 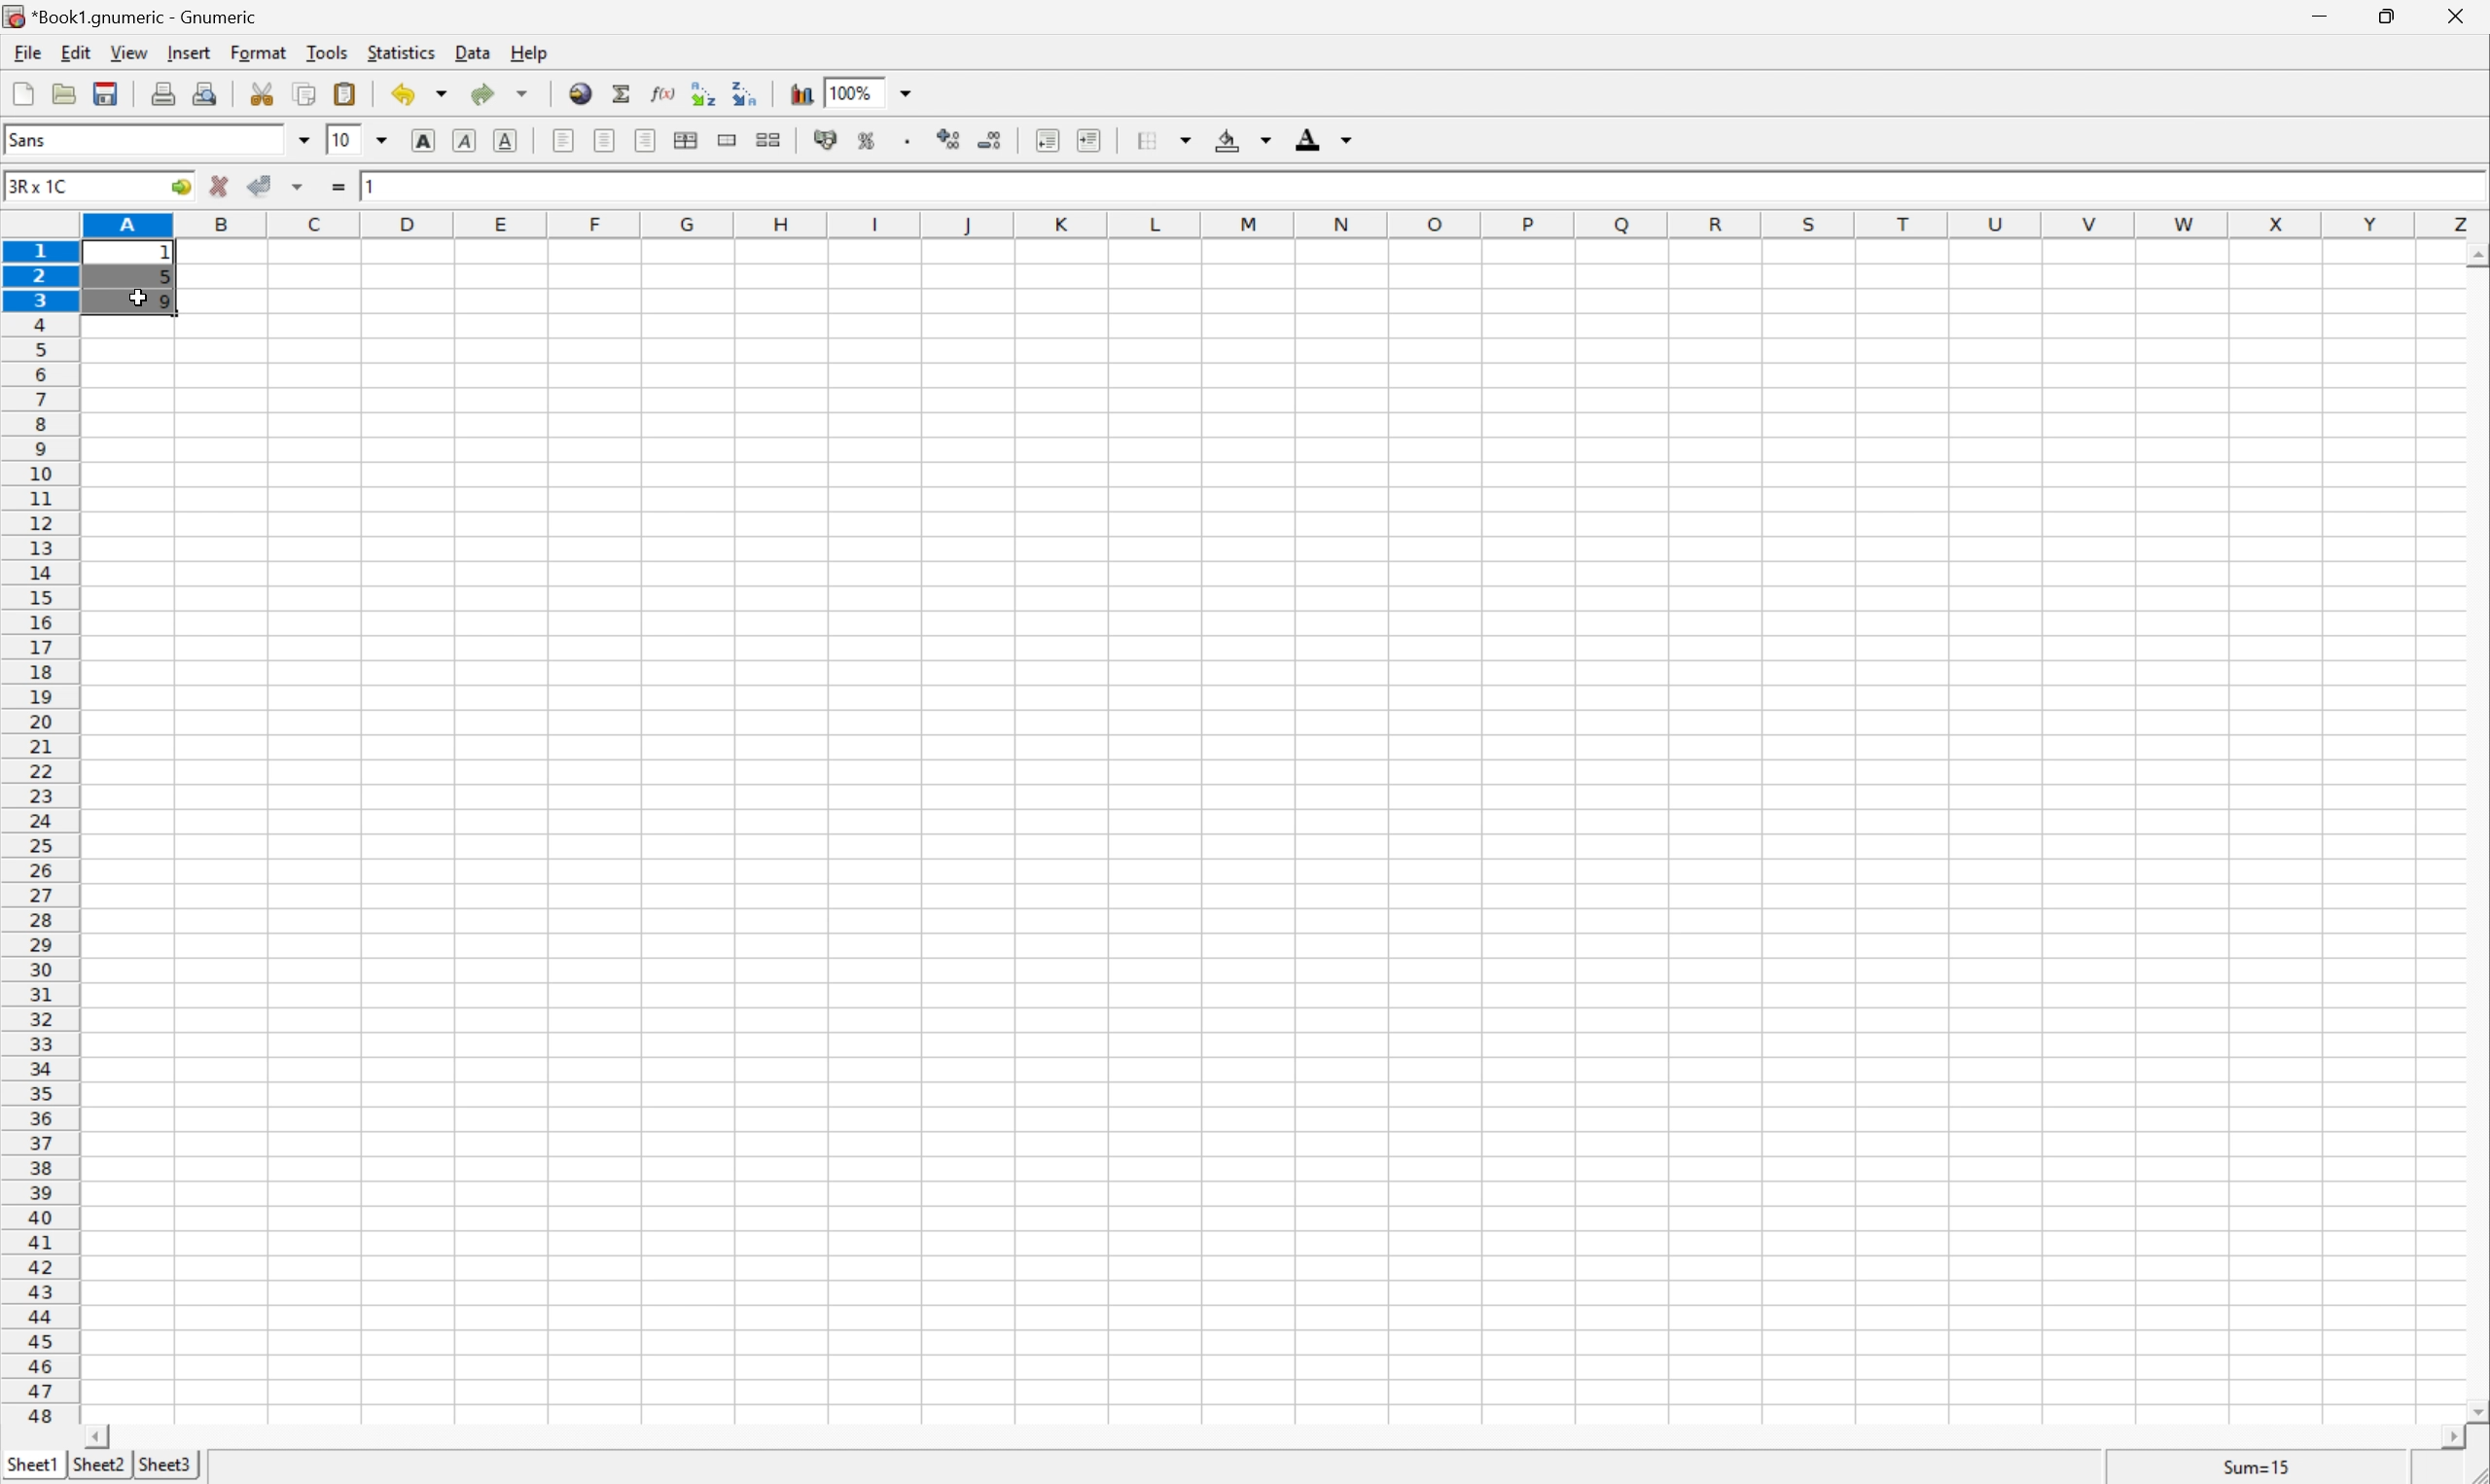 I want to click on enter formula, so click(x=339, y=187).